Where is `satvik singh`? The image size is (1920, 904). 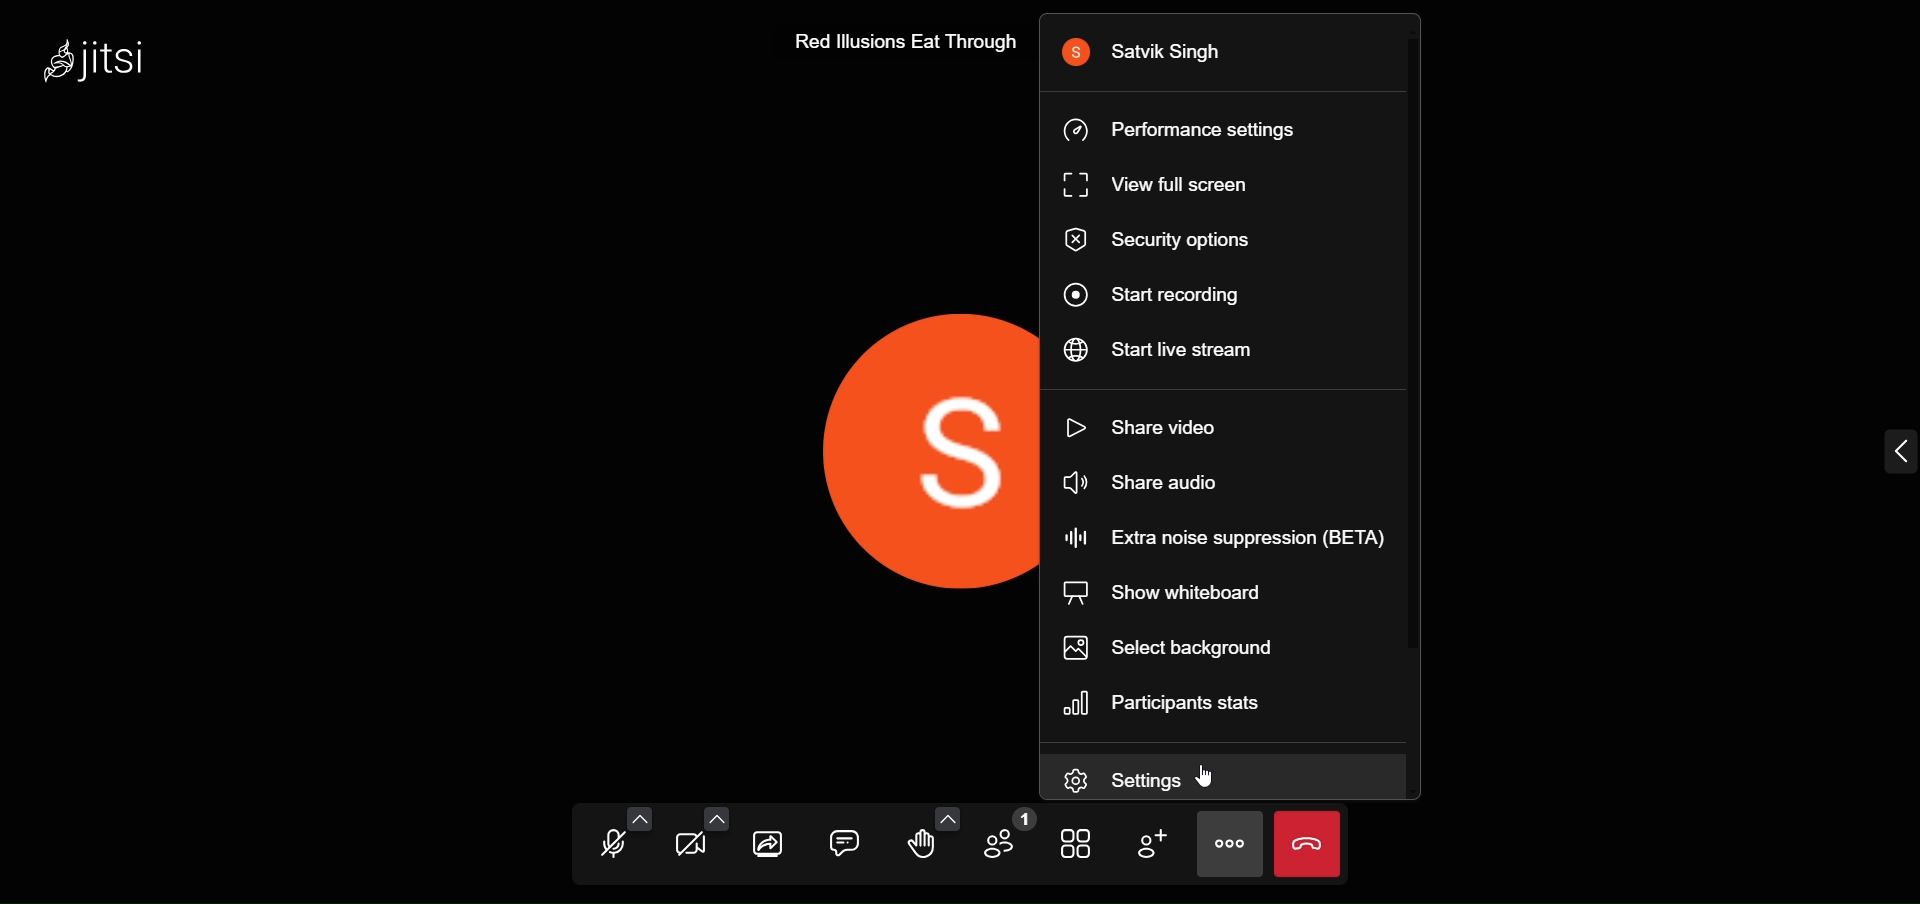 satvik singh is located at coordinates (1156, 52).